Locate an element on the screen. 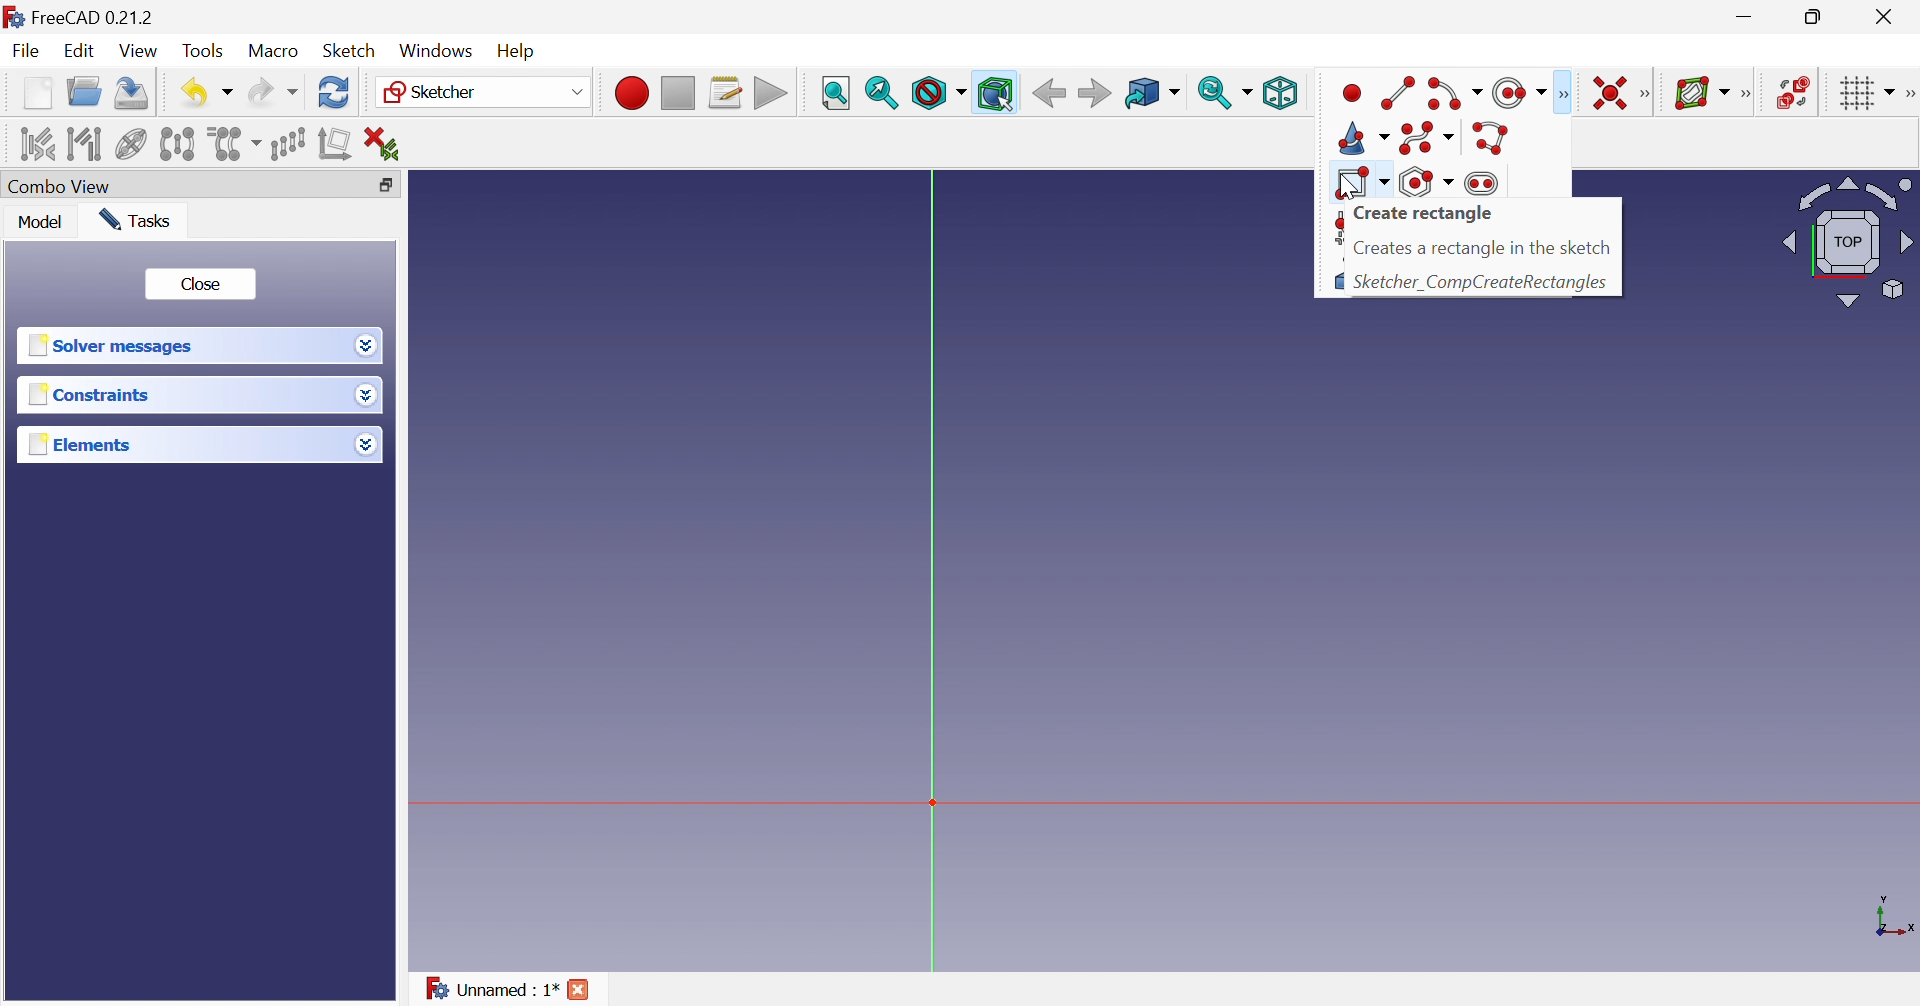 Image resolution: width=1920 pixels, height=1006 pixels. Fit selection is located at coordinates (882, 92).